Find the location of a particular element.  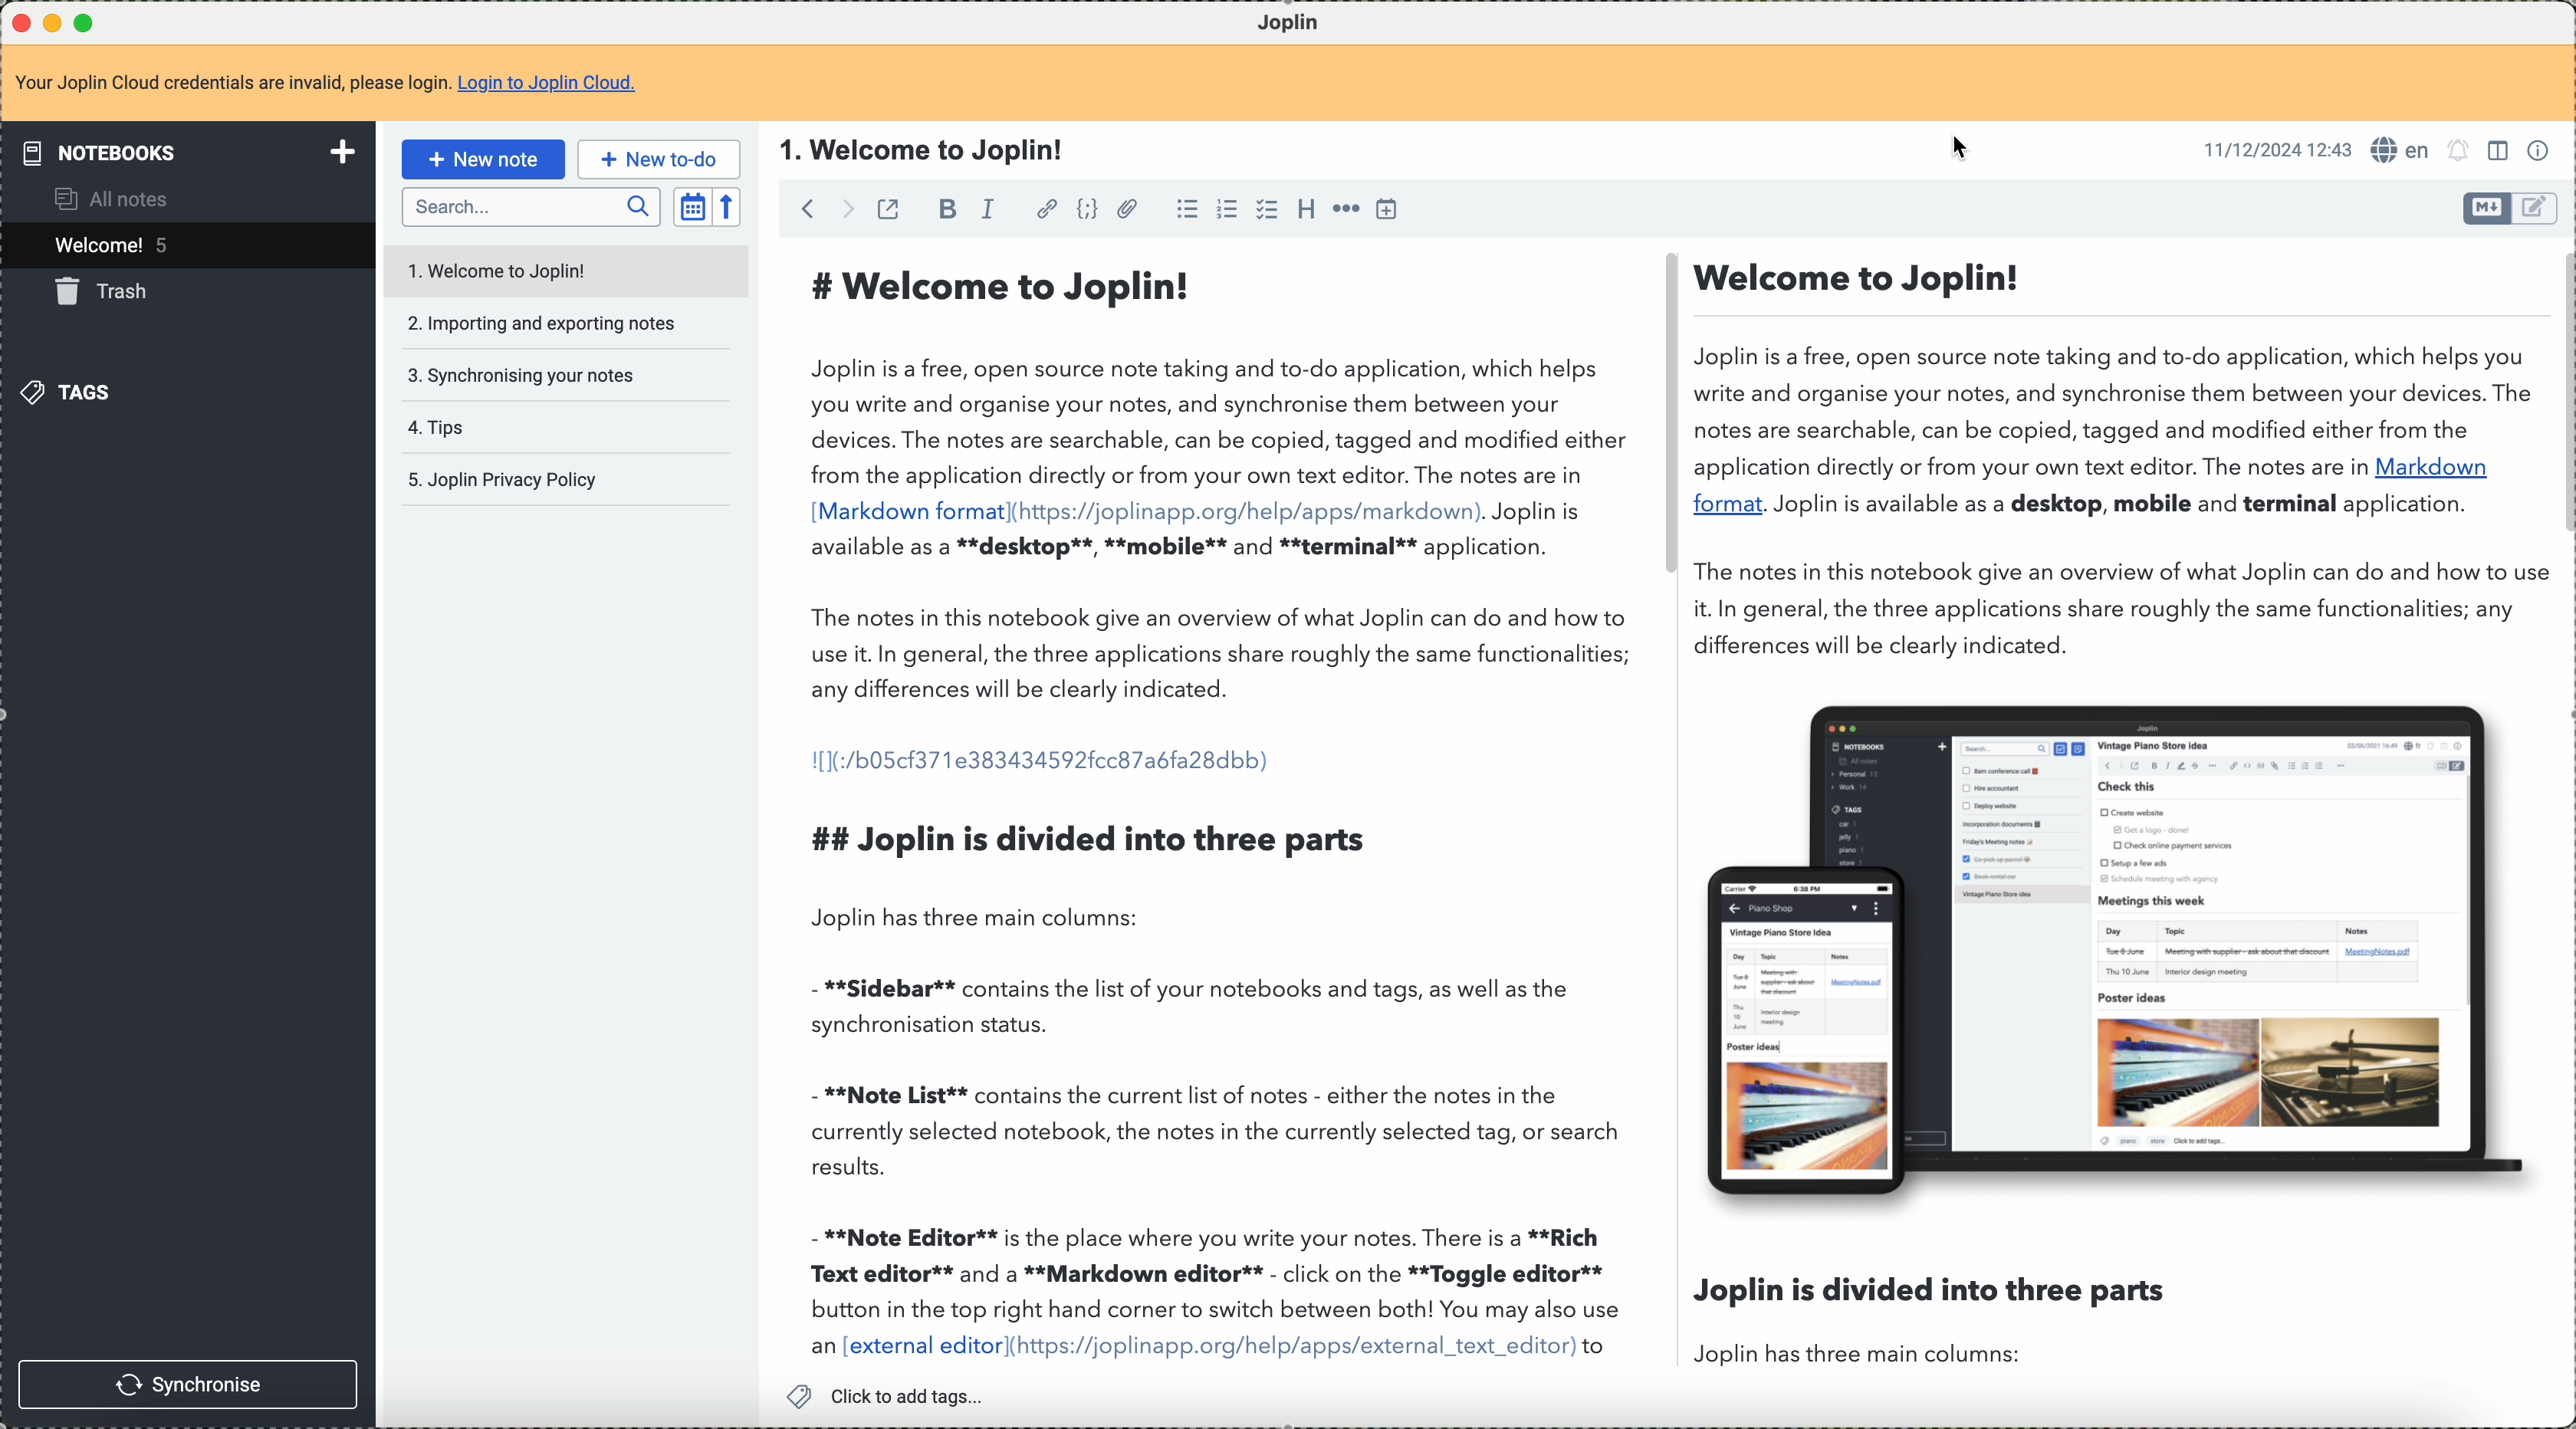

minimize Joplin is located at coordinates (53, 25).